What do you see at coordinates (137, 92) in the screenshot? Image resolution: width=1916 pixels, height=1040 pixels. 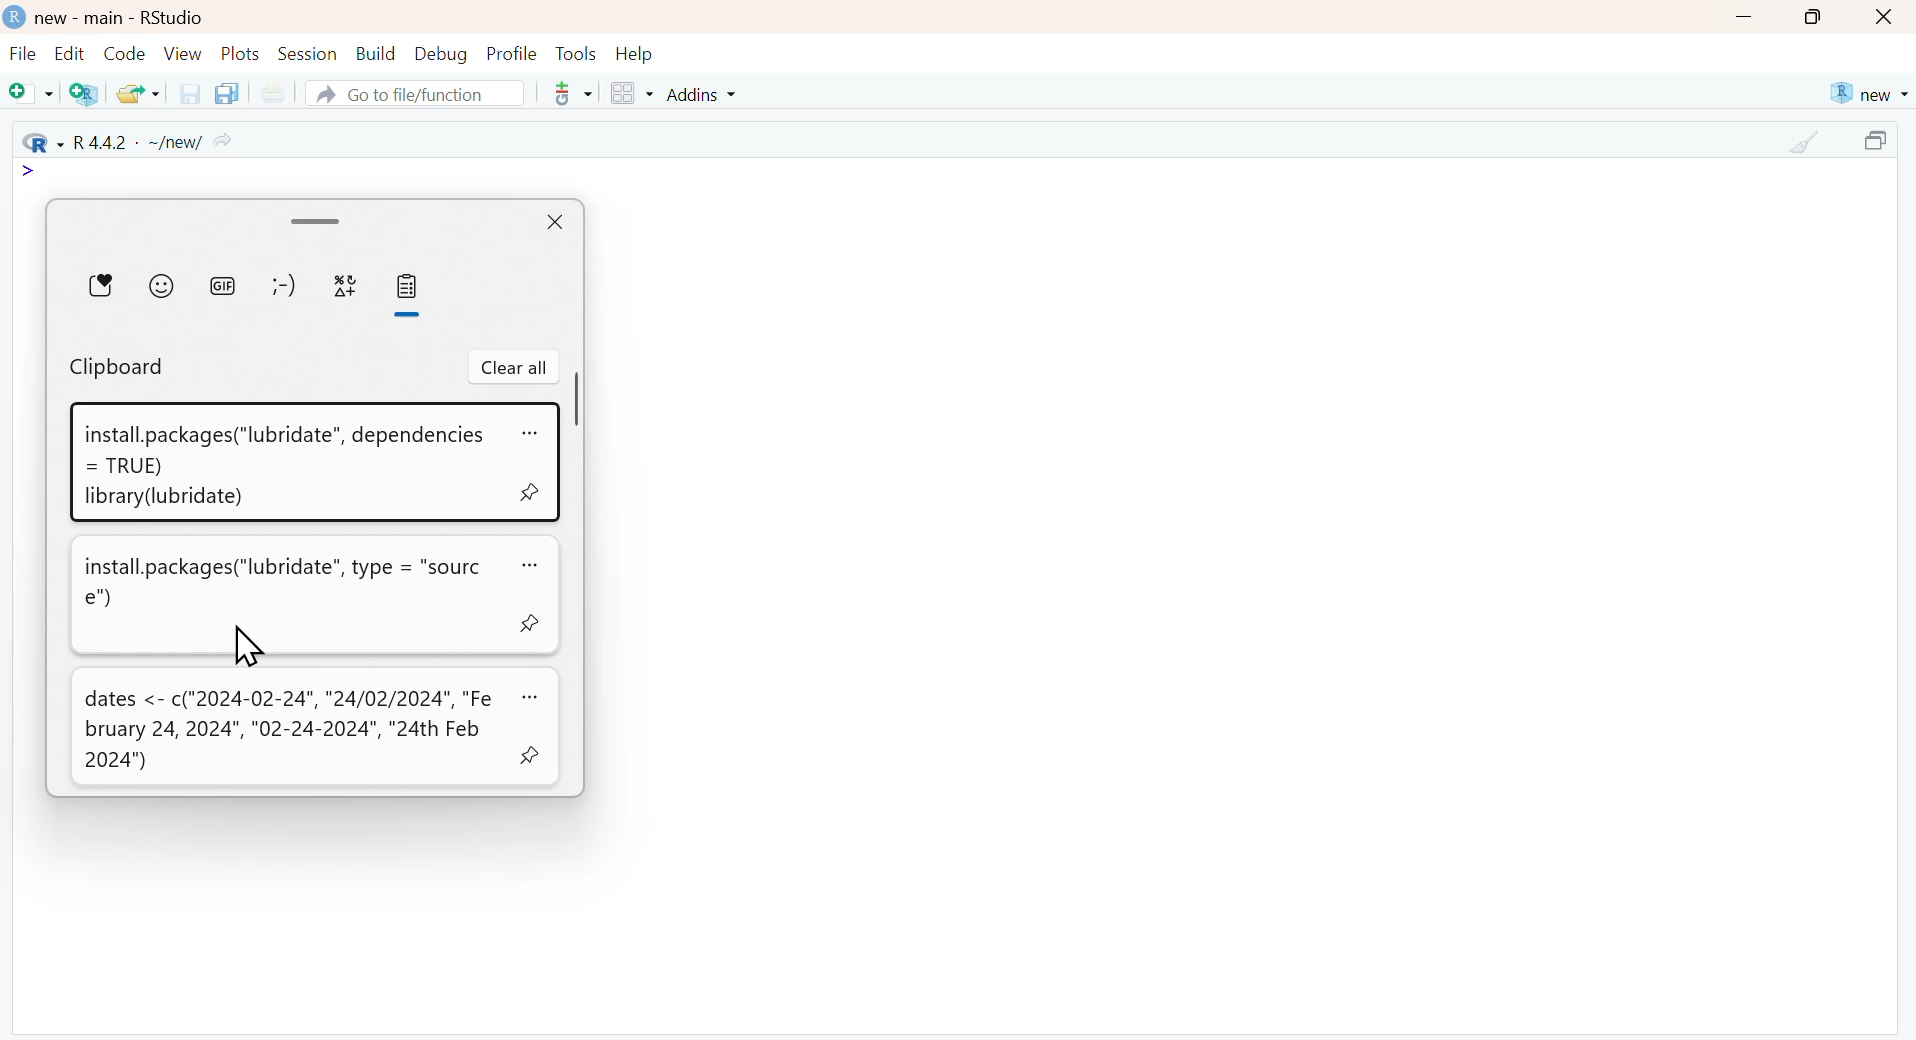 I see `open an existing file` at bounding box center [137, 92].